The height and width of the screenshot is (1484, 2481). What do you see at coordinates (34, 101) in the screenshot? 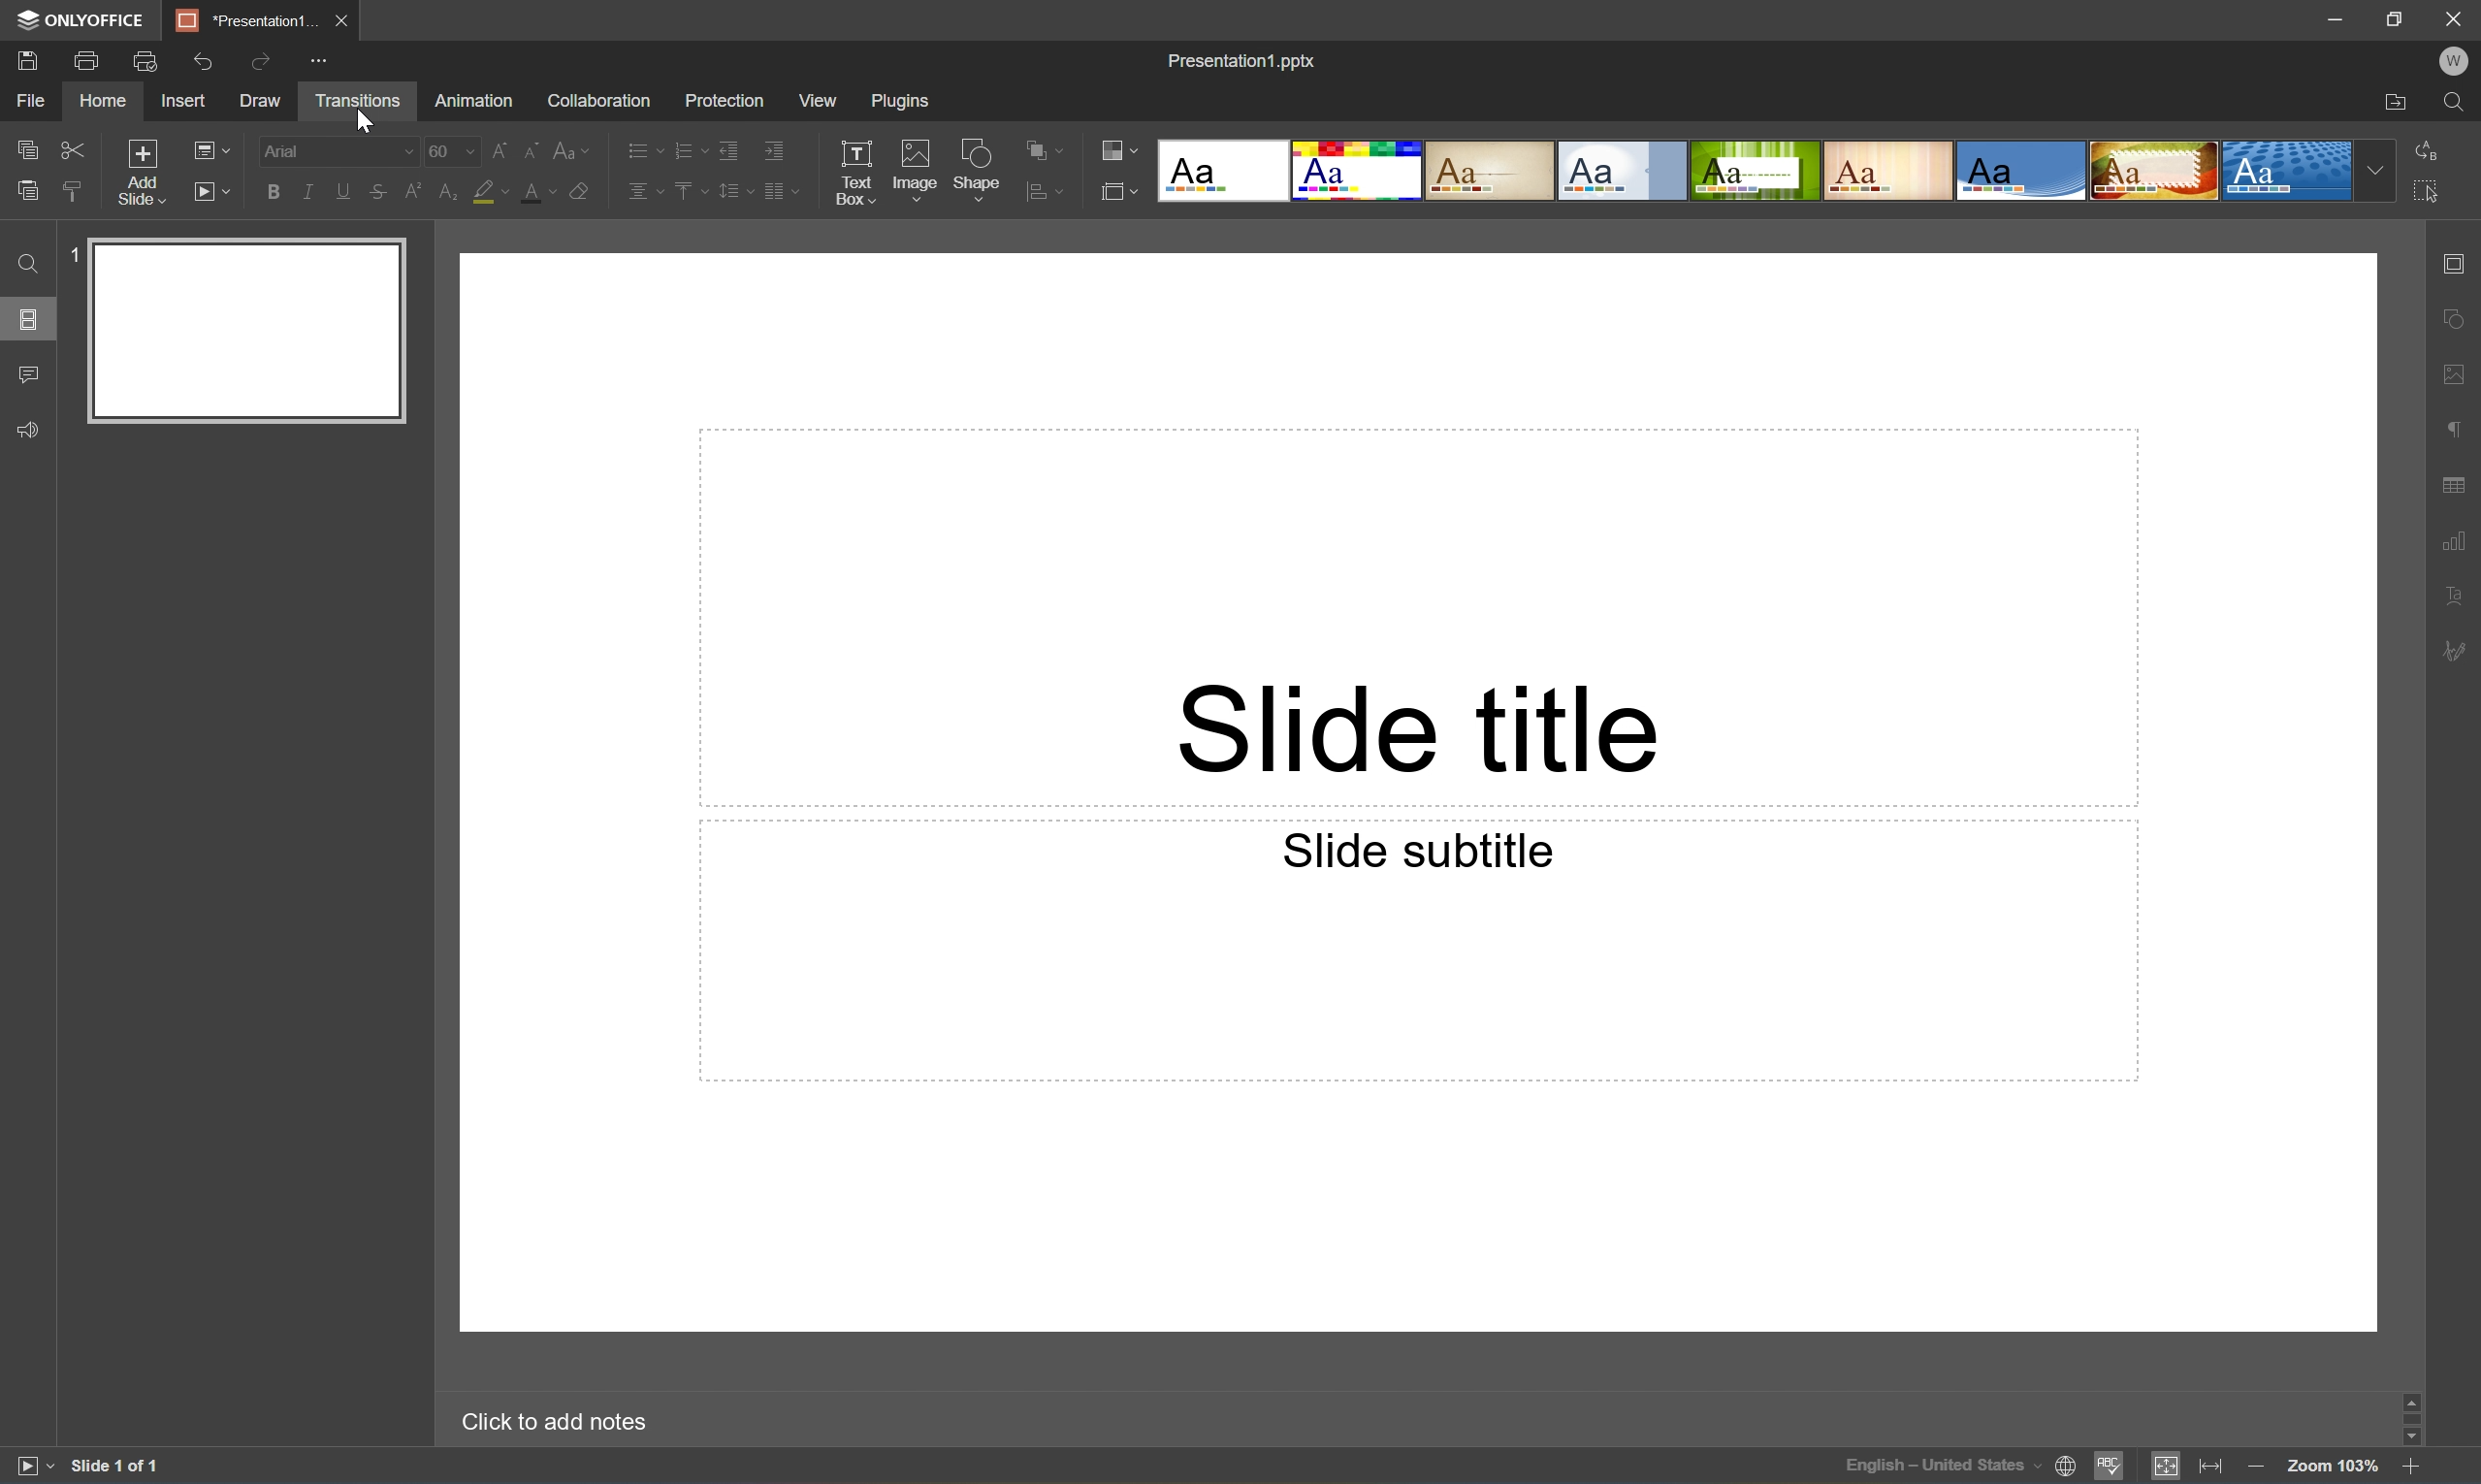
I see `File` at bounding box center [34, 101].